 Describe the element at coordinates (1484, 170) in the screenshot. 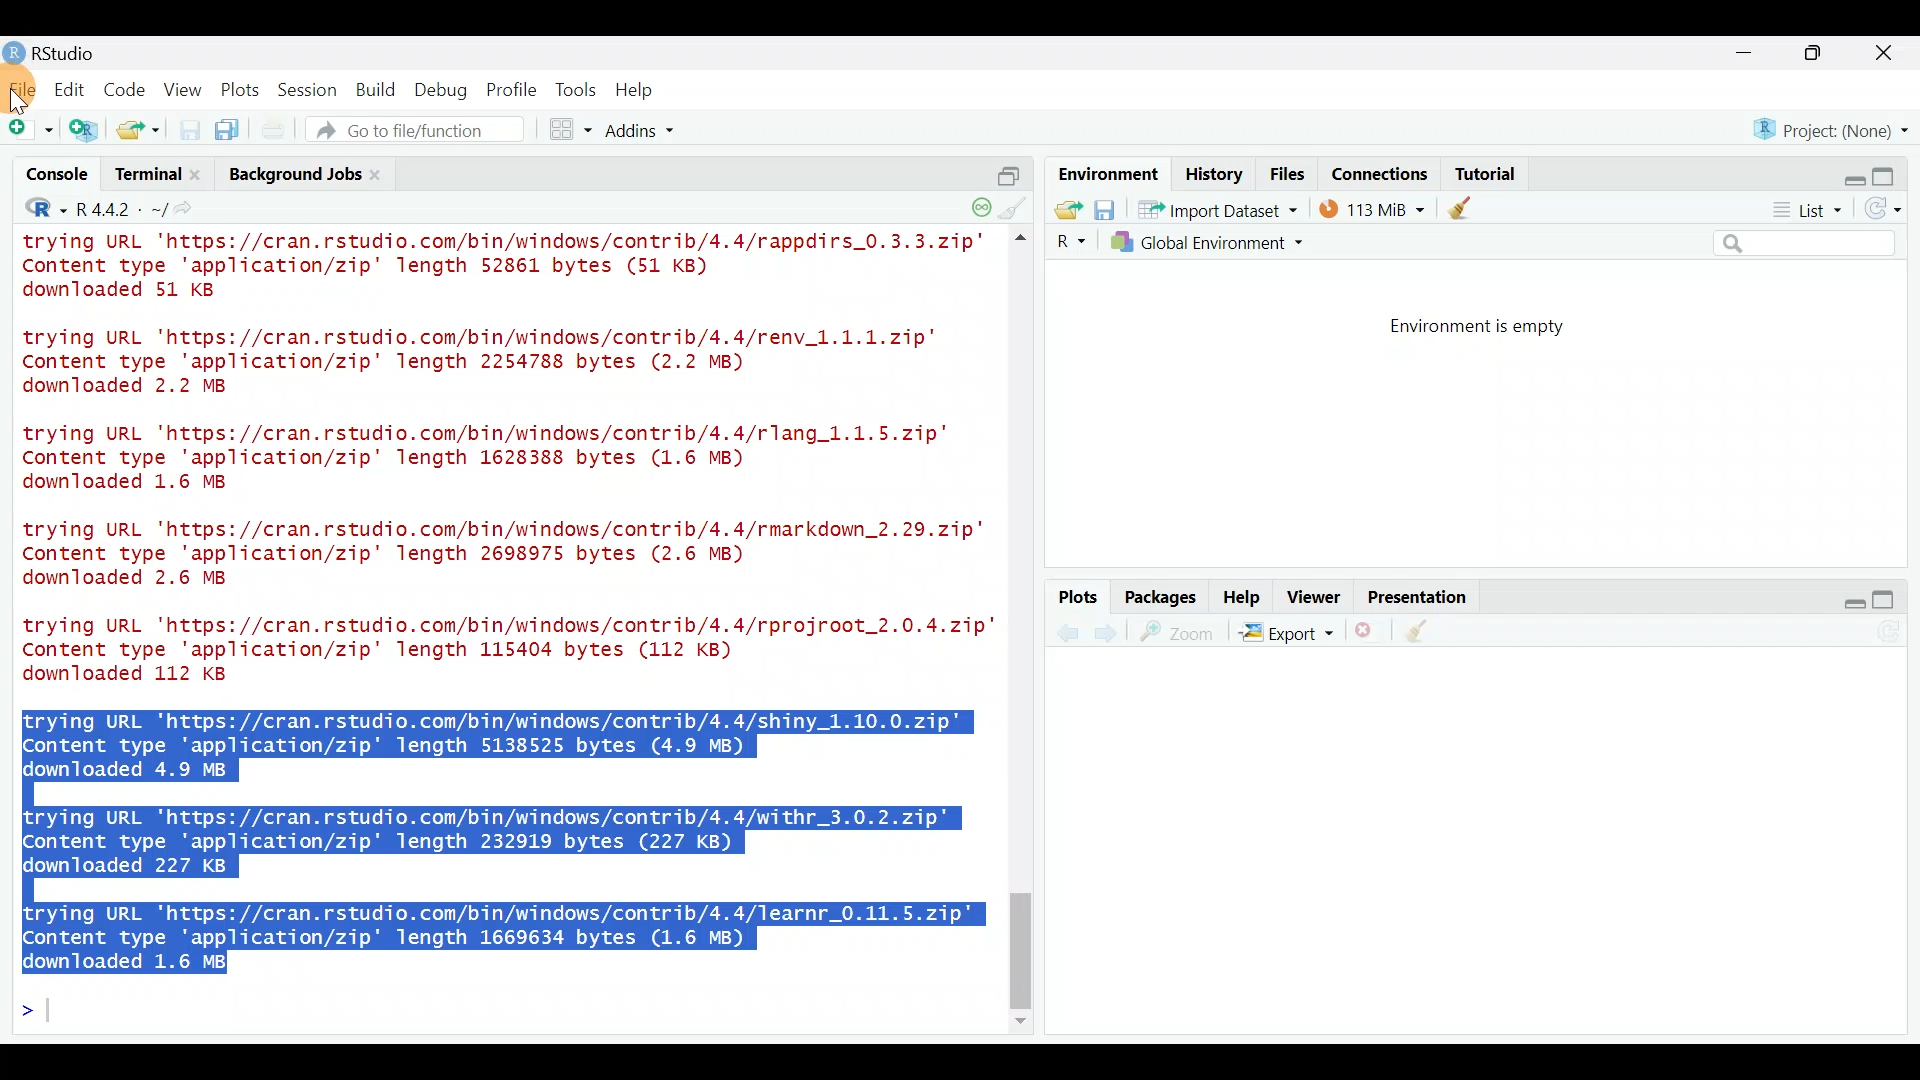

I see `Tutorial` at that location.